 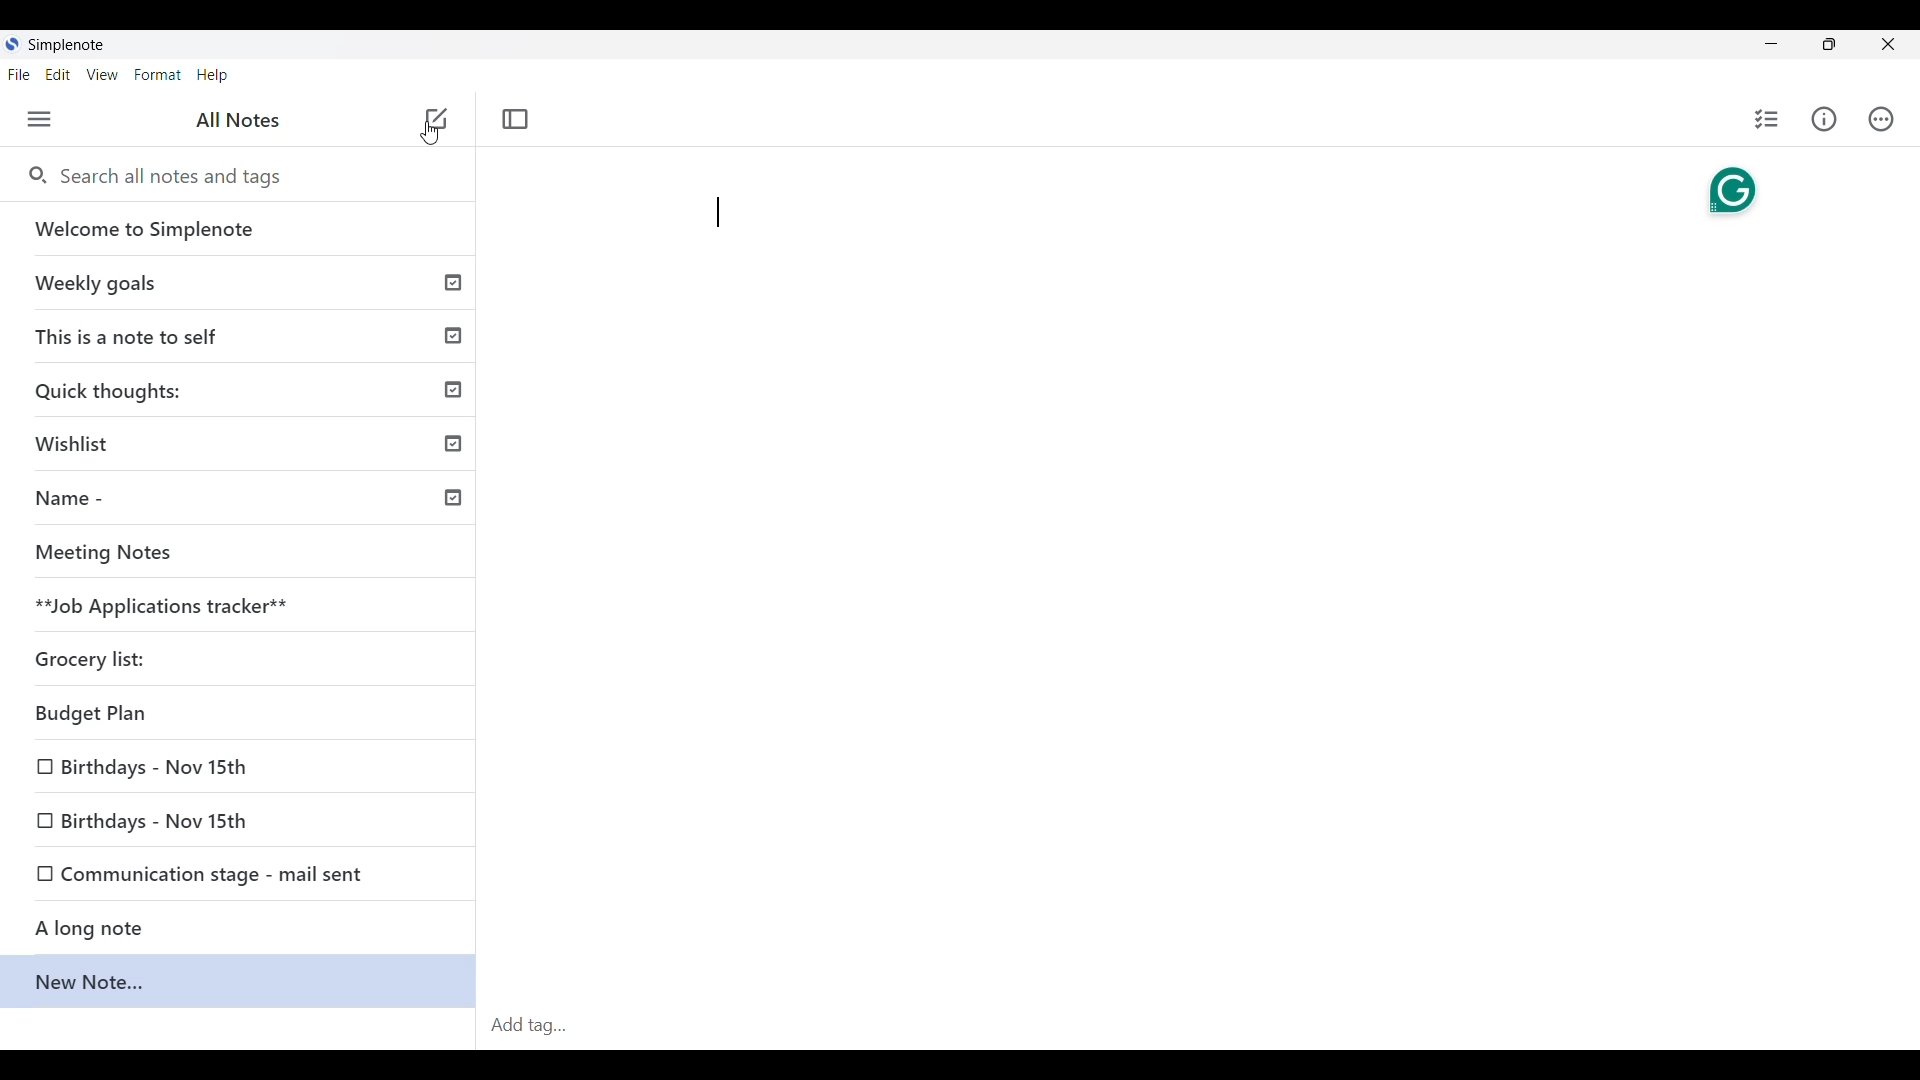 What do you see at coordinates (247, 494) in the screenshot?
I see `Name` at bounding box center [247, 494].